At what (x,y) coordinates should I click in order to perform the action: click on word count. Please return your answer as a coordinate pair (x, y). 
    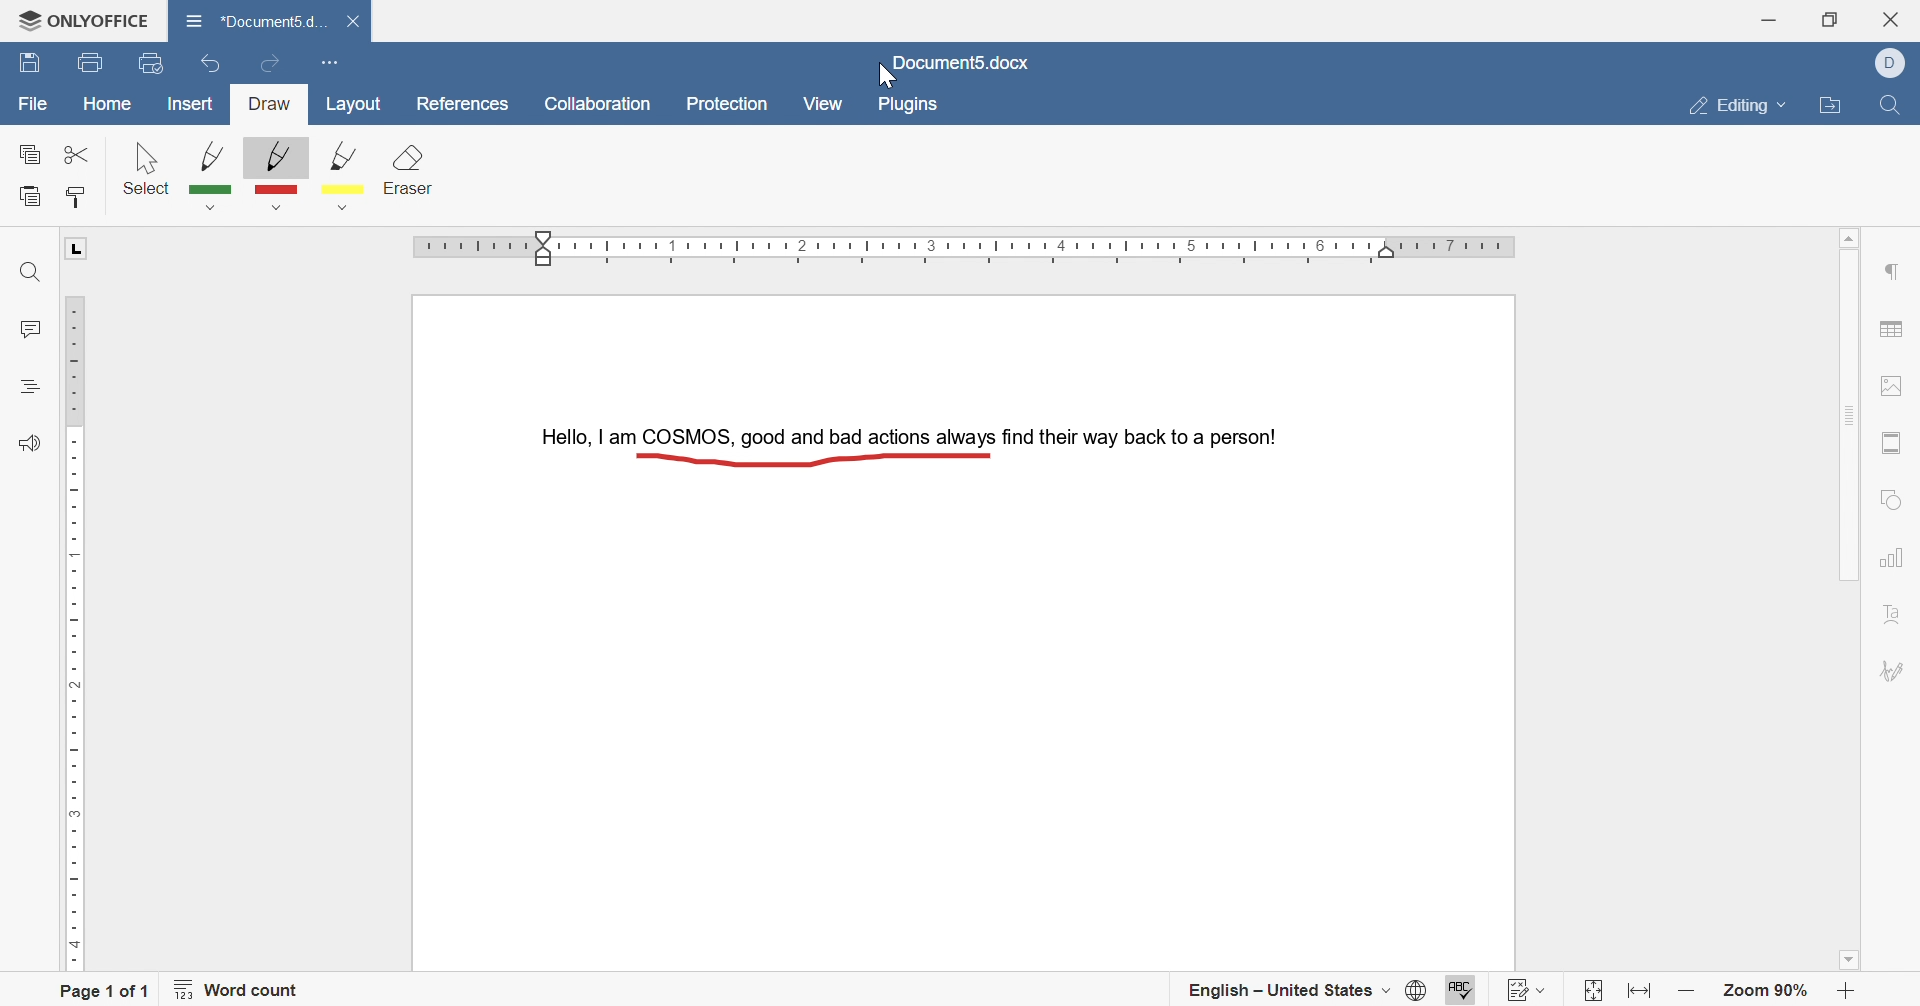
    Looking at the image, I should click on (244, 993).